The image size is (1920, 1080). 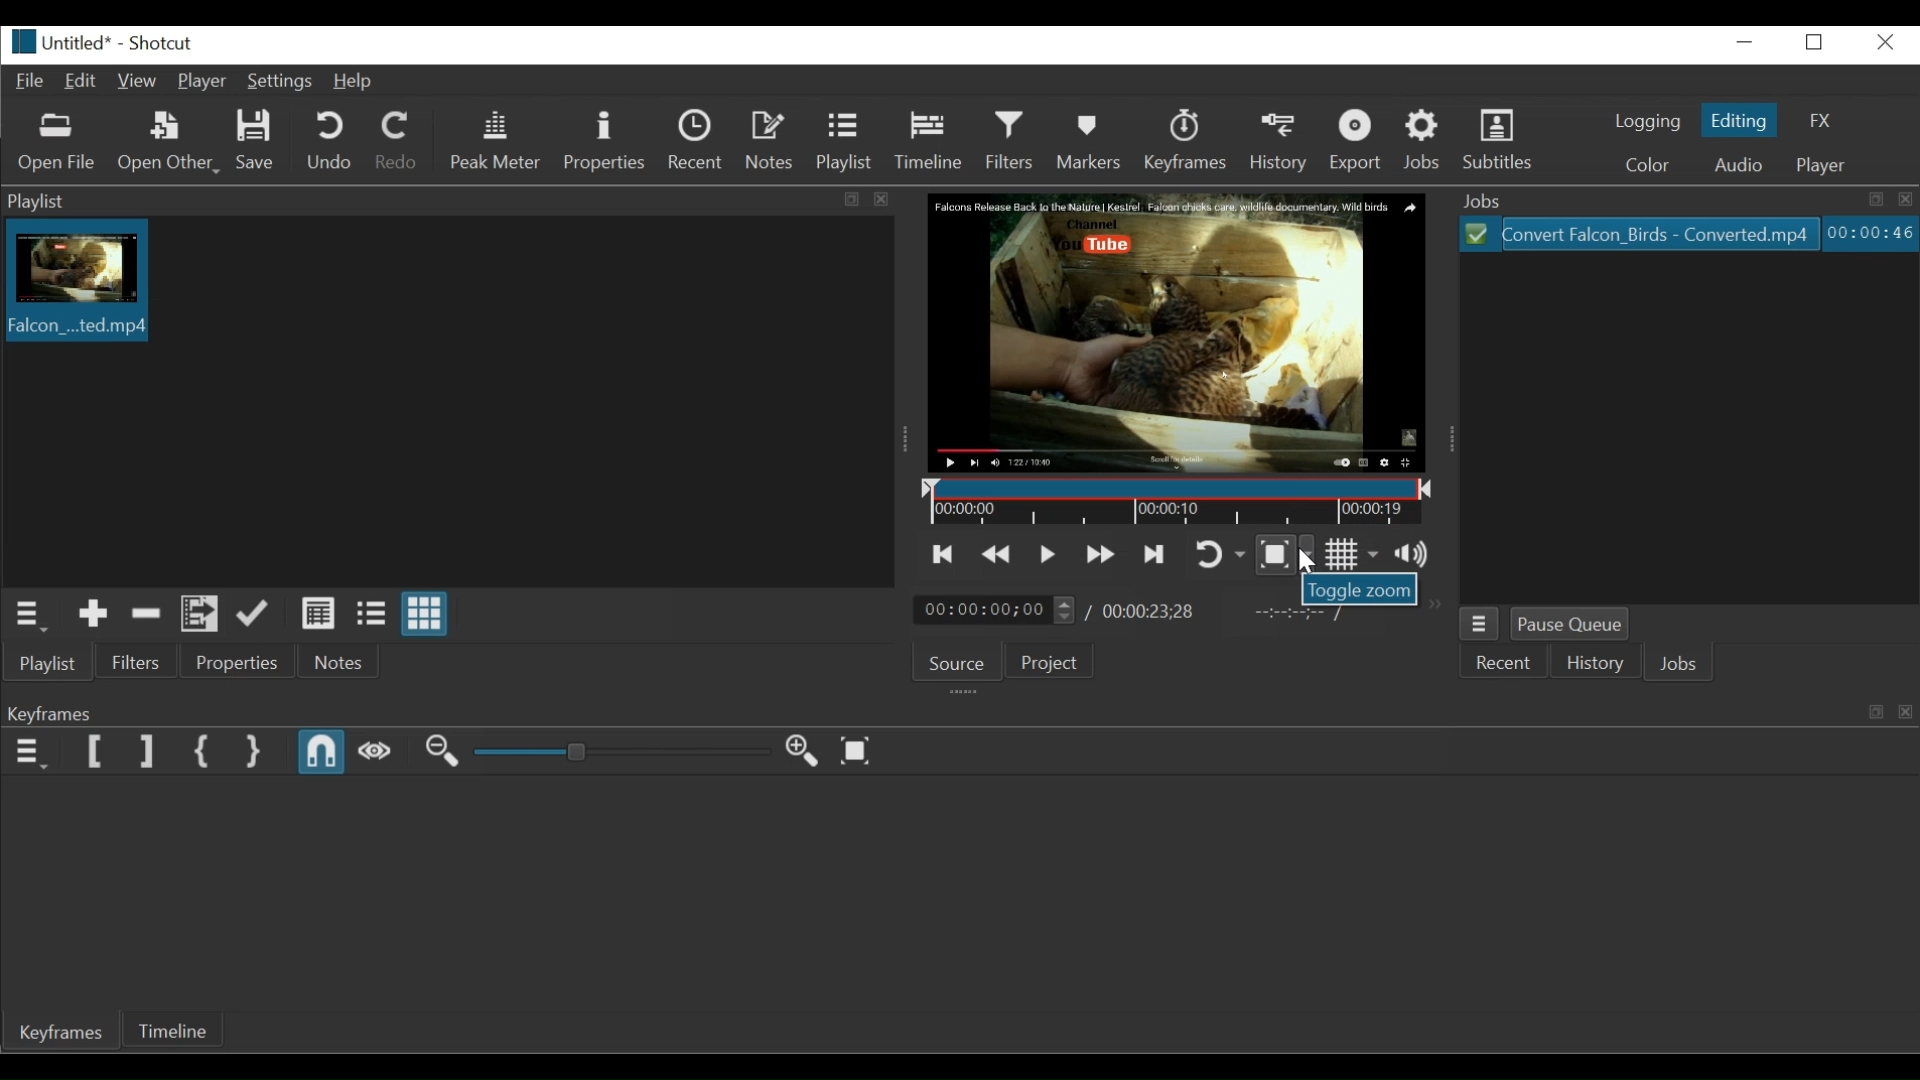 I want to click on player, so click(x=1819, y=165).